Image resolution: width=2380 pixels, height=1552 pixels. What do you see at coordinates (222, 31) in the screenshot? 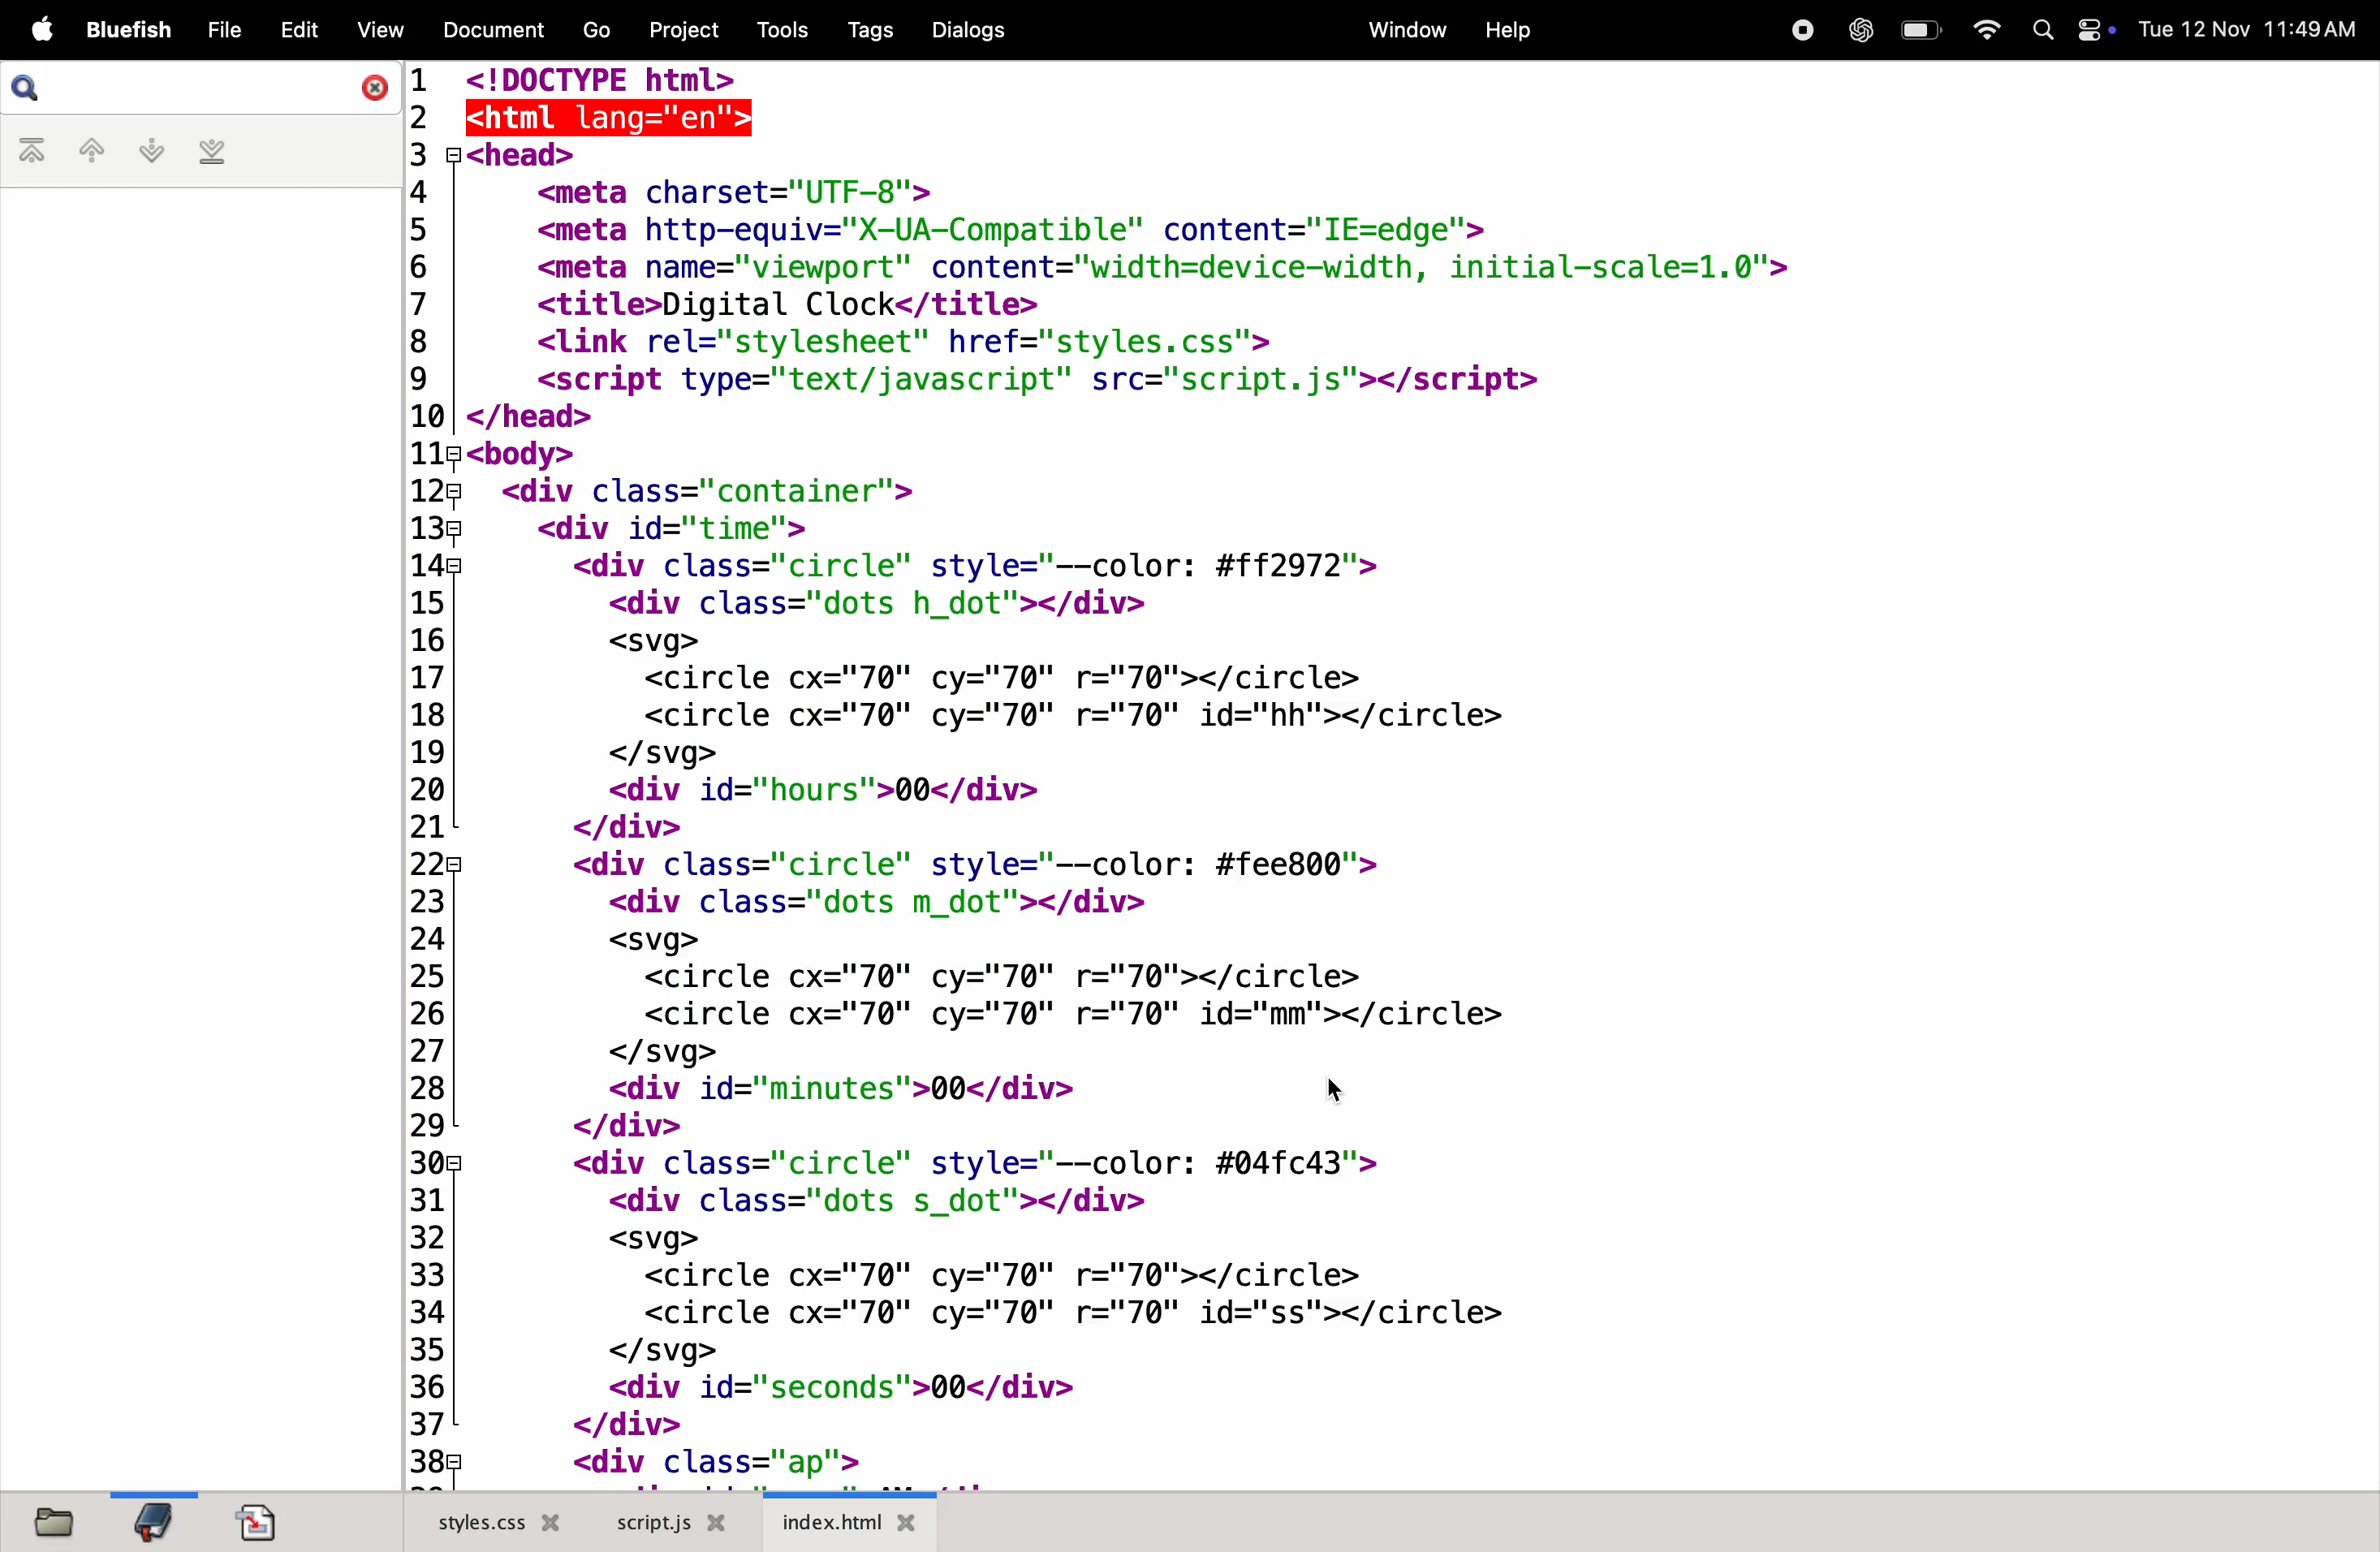
I see `file` at bounding box center [222, 31].